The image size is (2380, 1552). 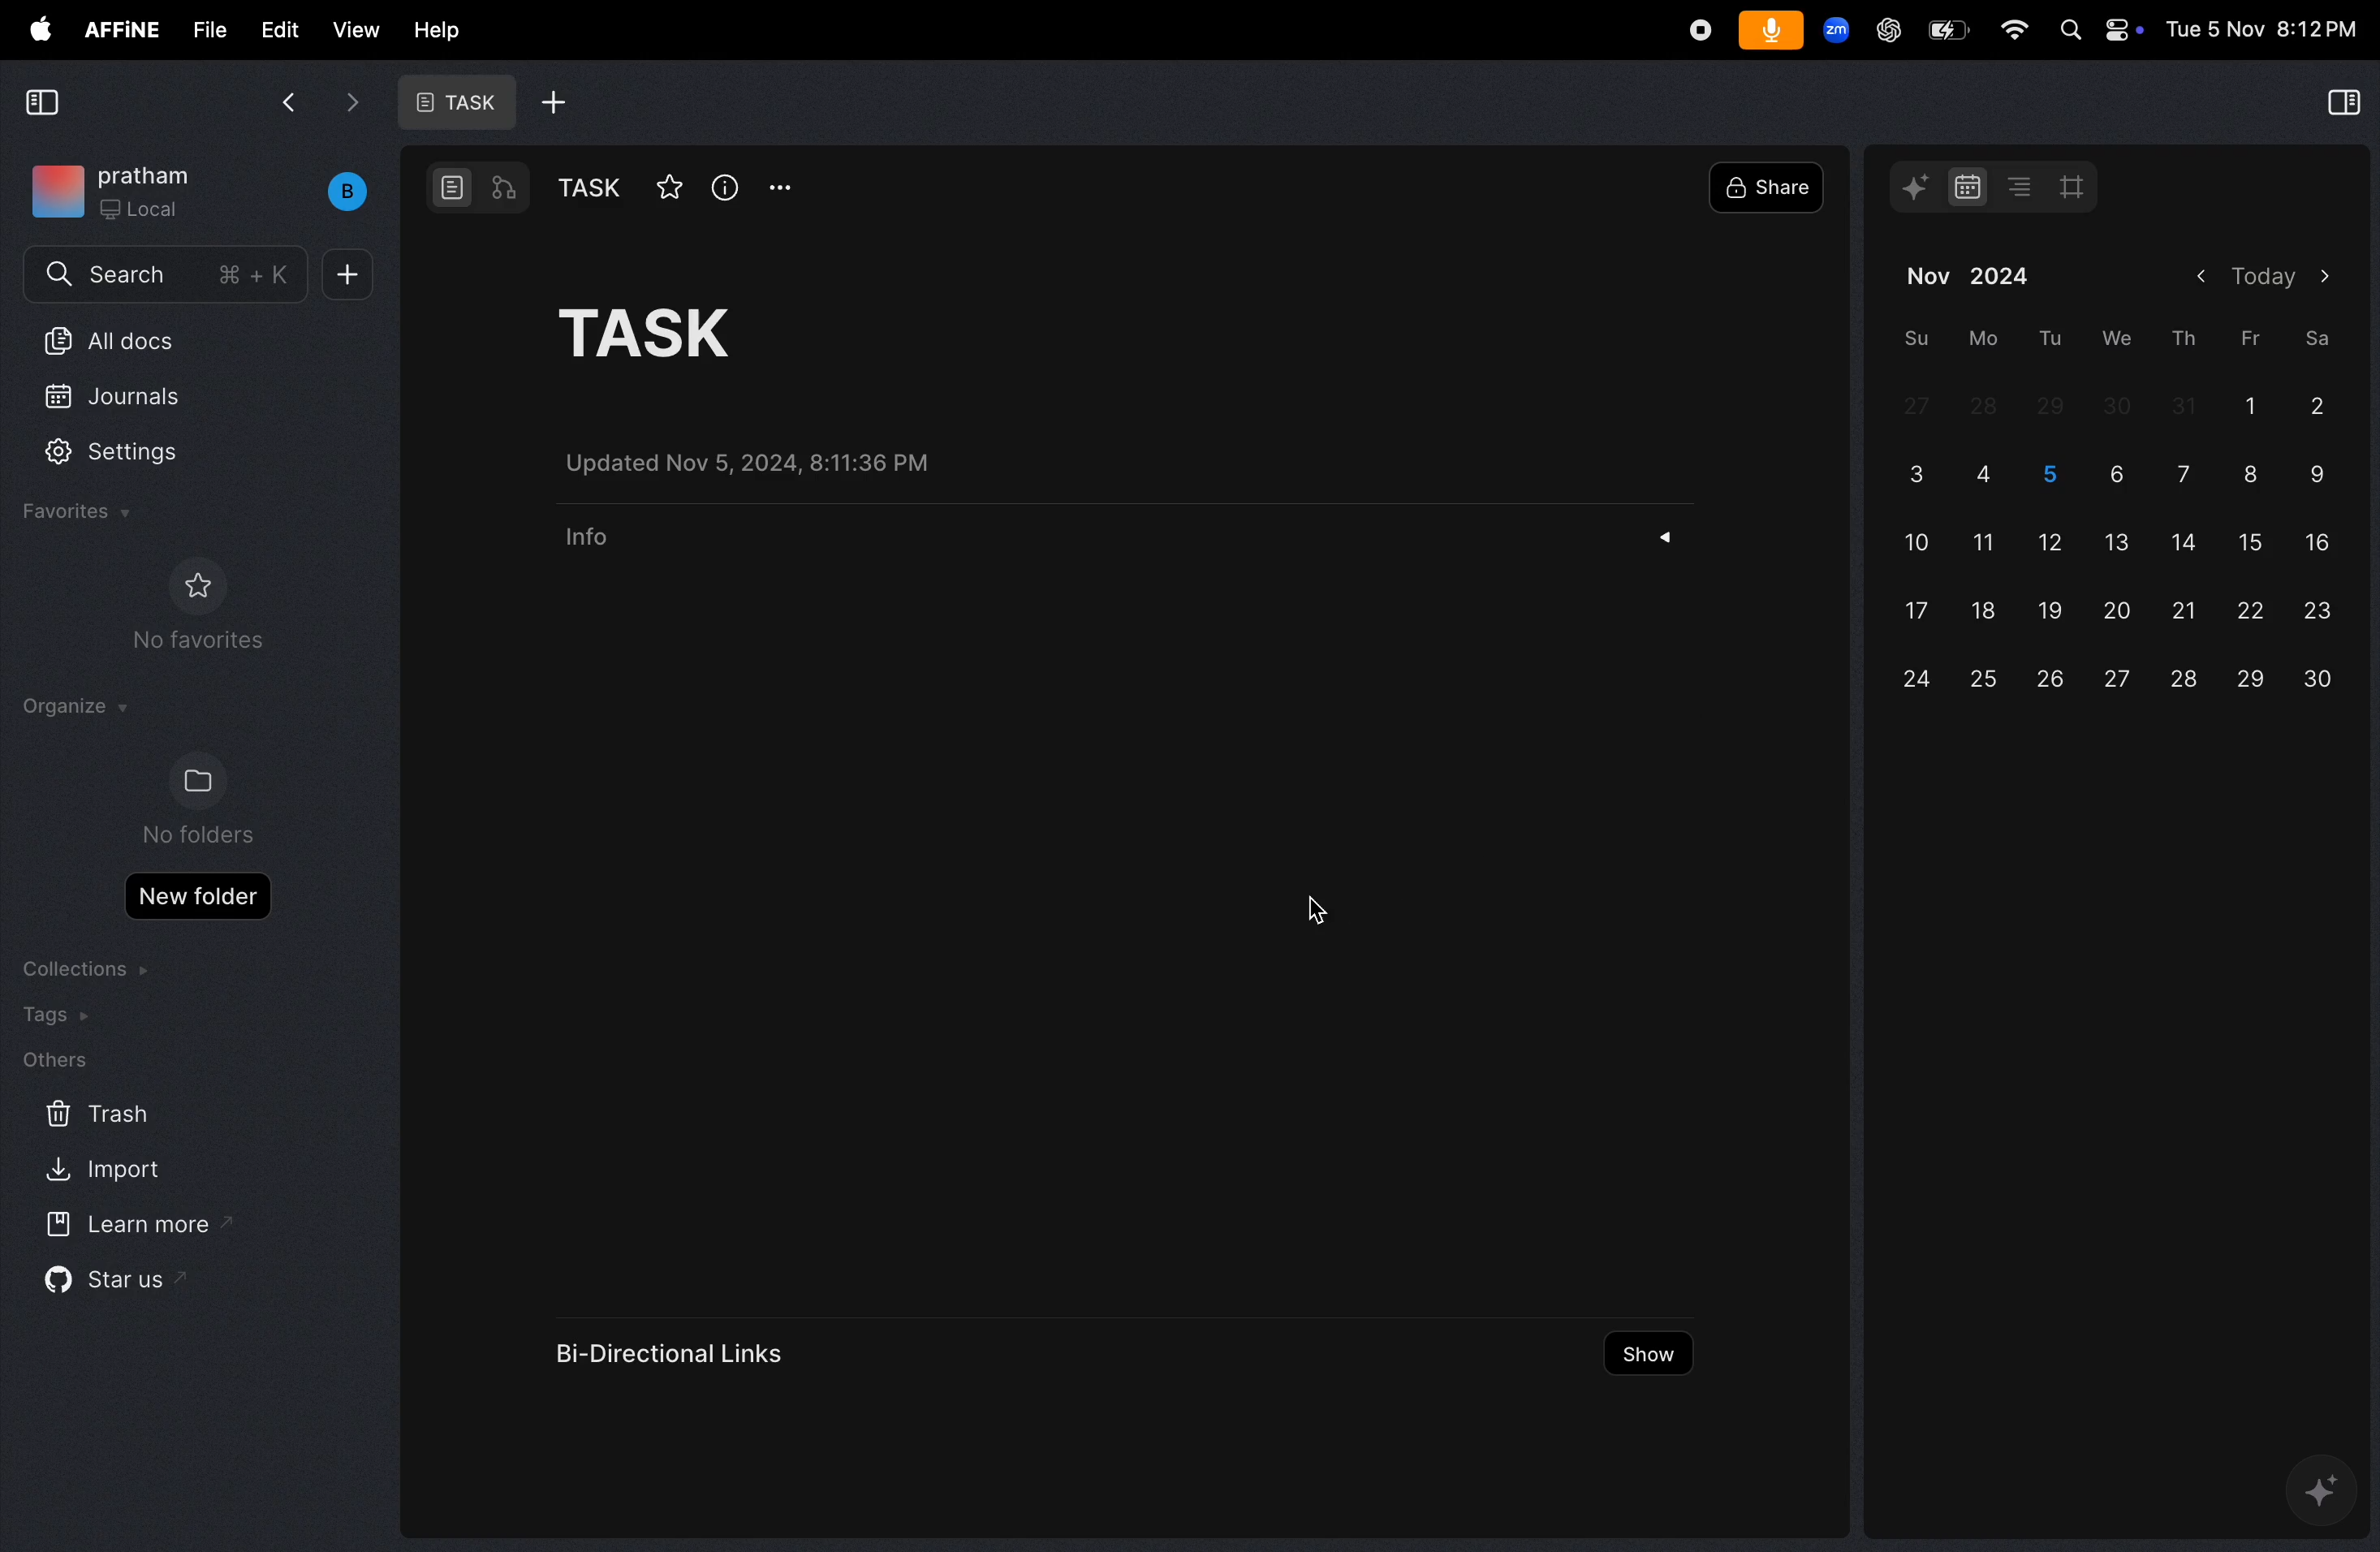 I want to click on sunday, so click(x=1913, y=339).